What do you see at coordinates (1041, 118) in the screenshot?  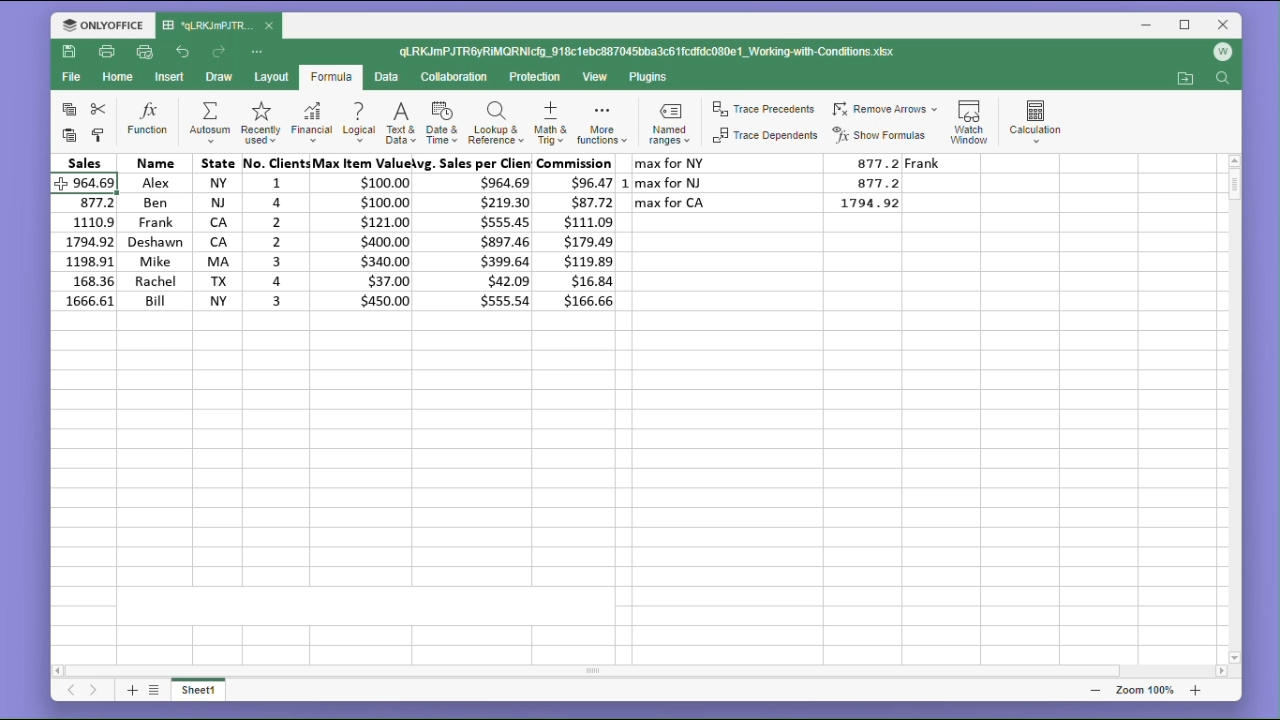 I see `calculation` at bounding box center [1041, 118].